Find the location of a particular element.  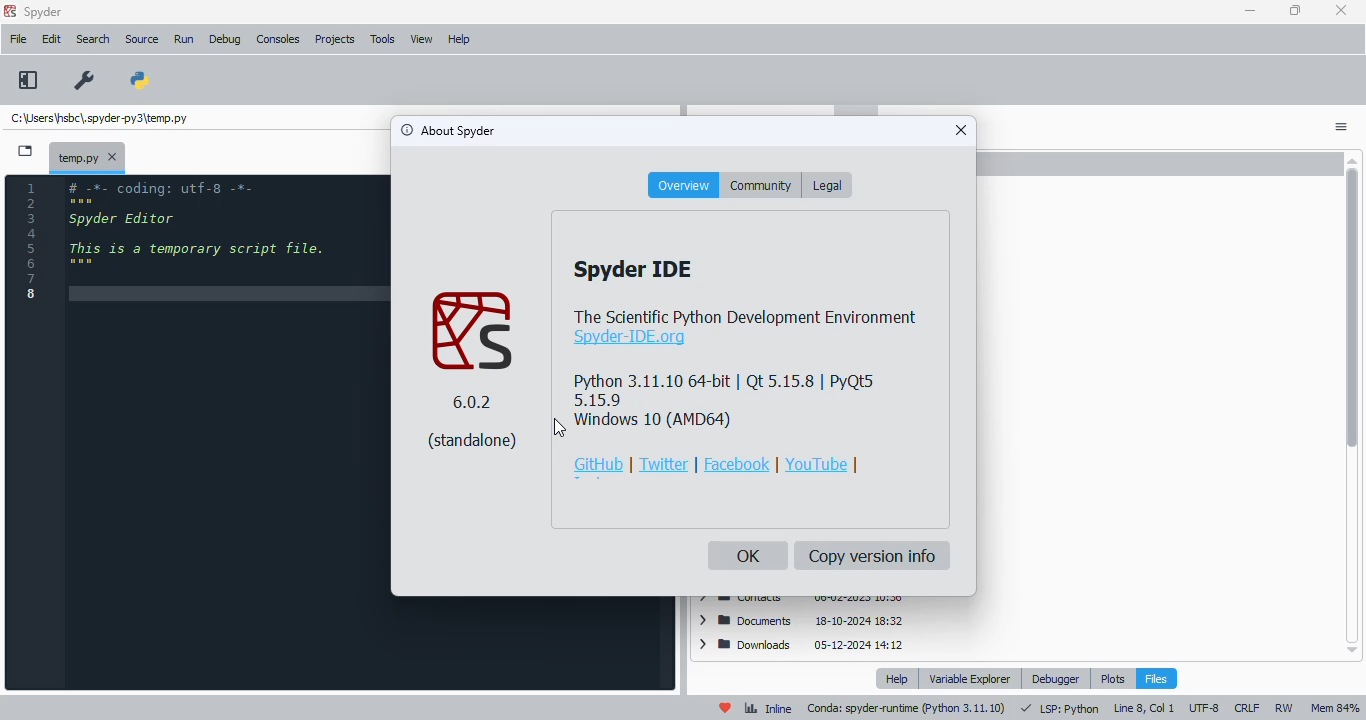

PYTHONPATH manager is located at coordinates (141, 81).